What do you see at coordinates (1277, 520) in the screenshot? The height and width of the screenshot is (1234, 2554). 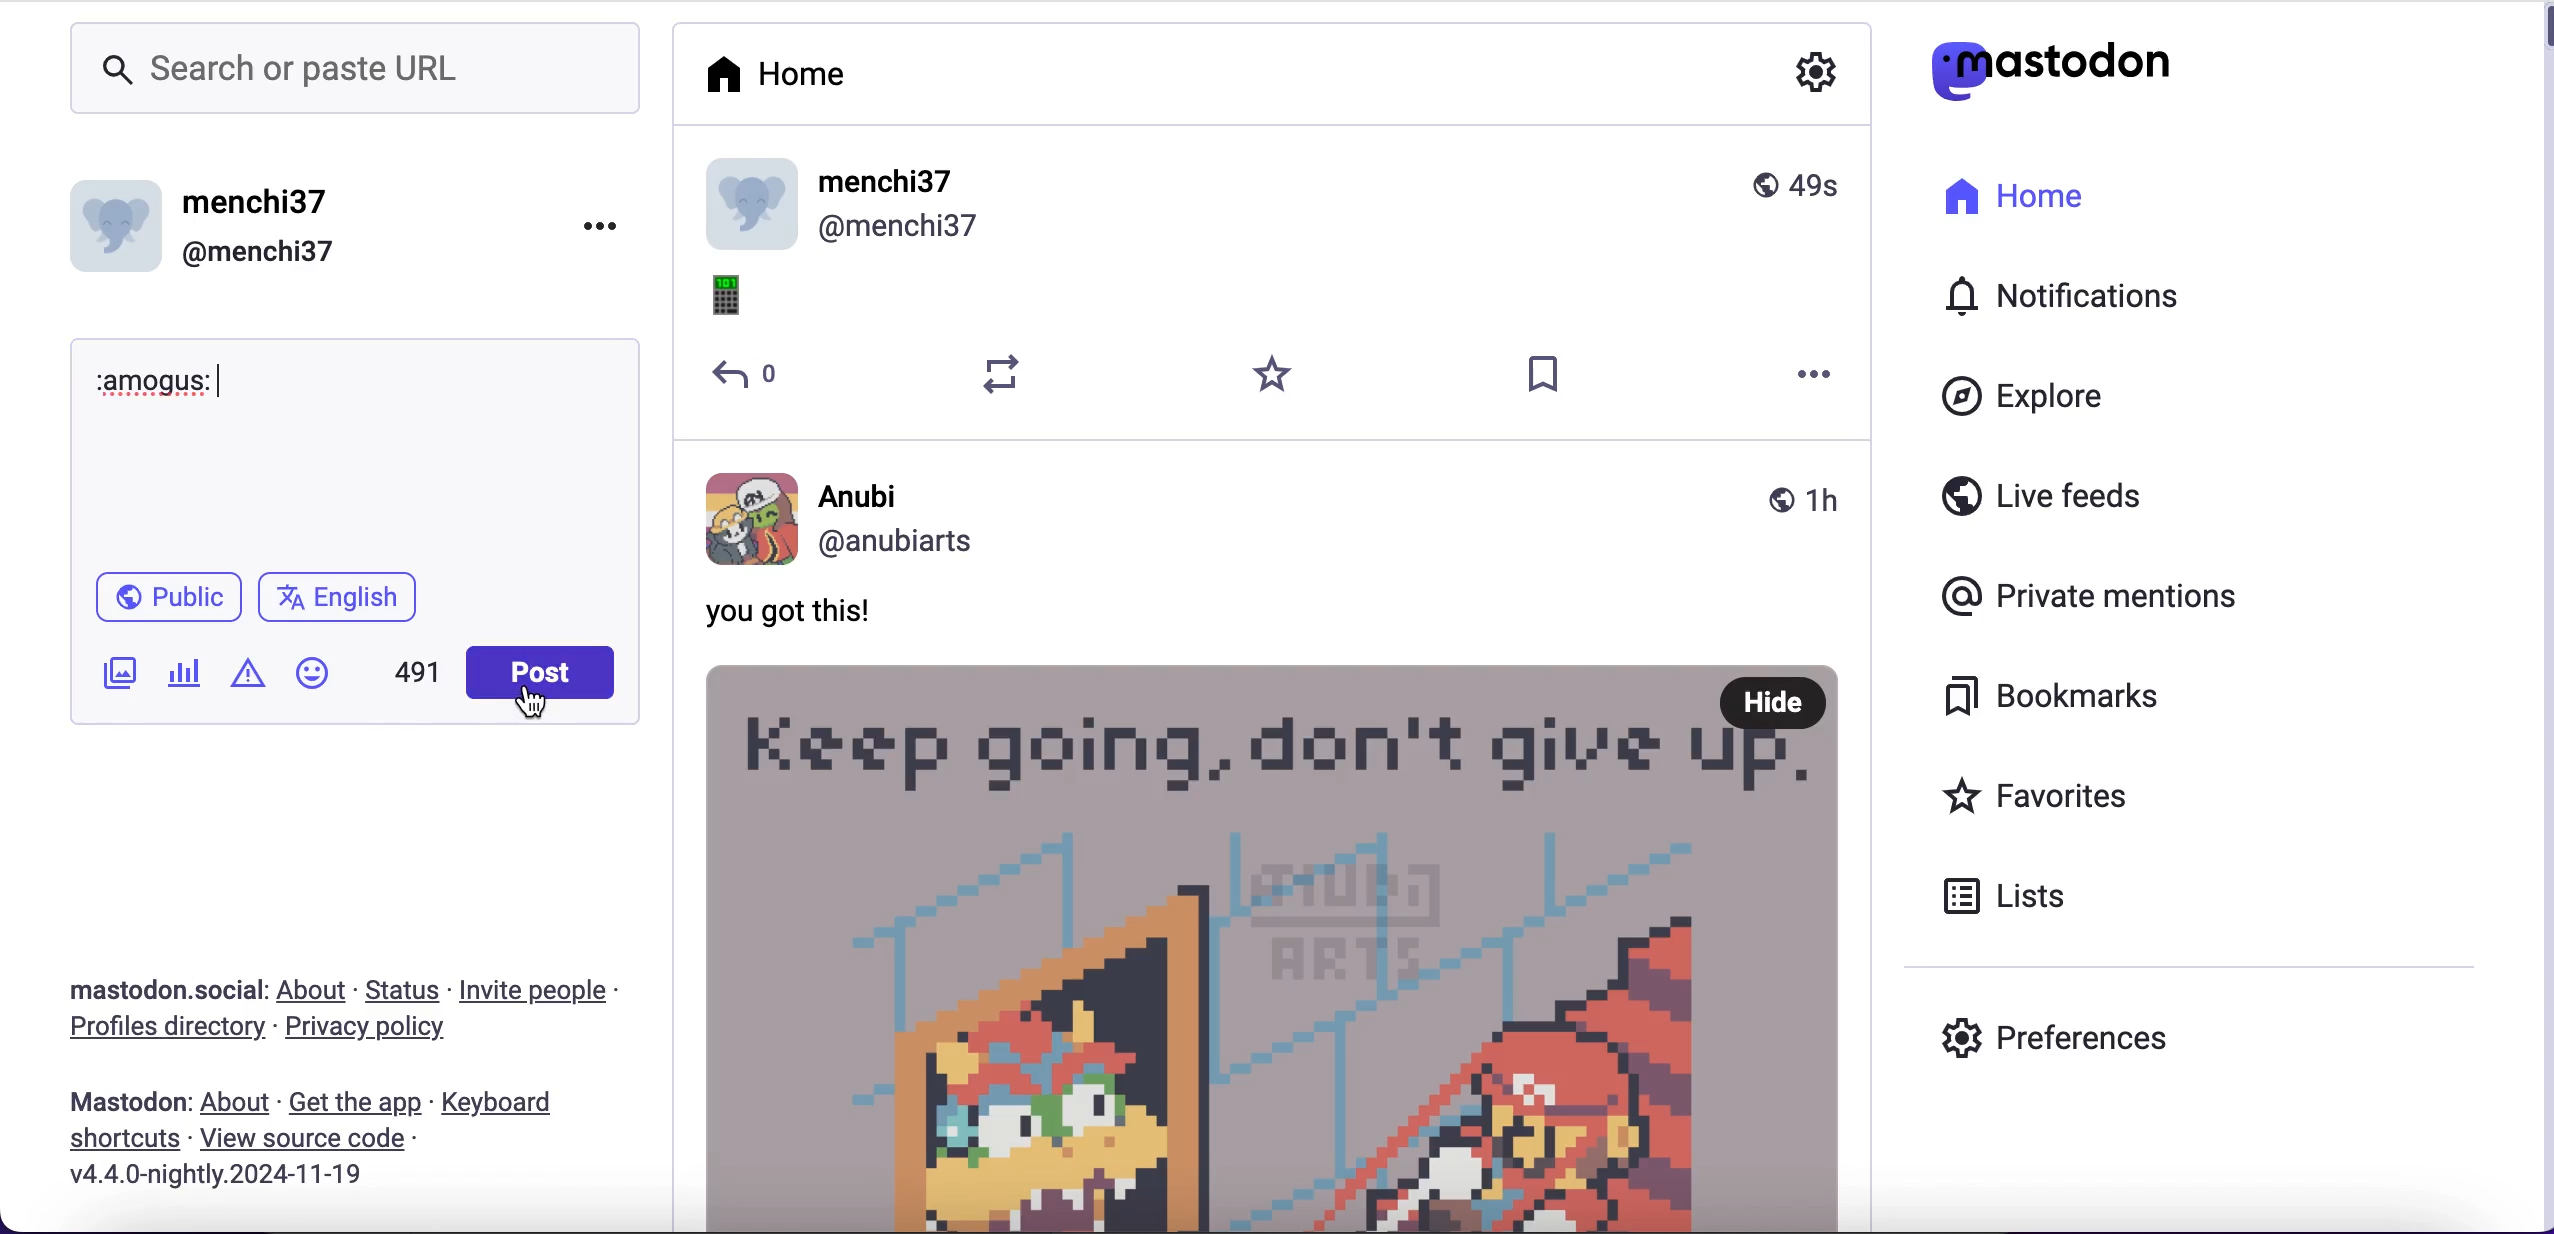 I see `Anubi @anubiarts` at bounding box center [1277, 520].